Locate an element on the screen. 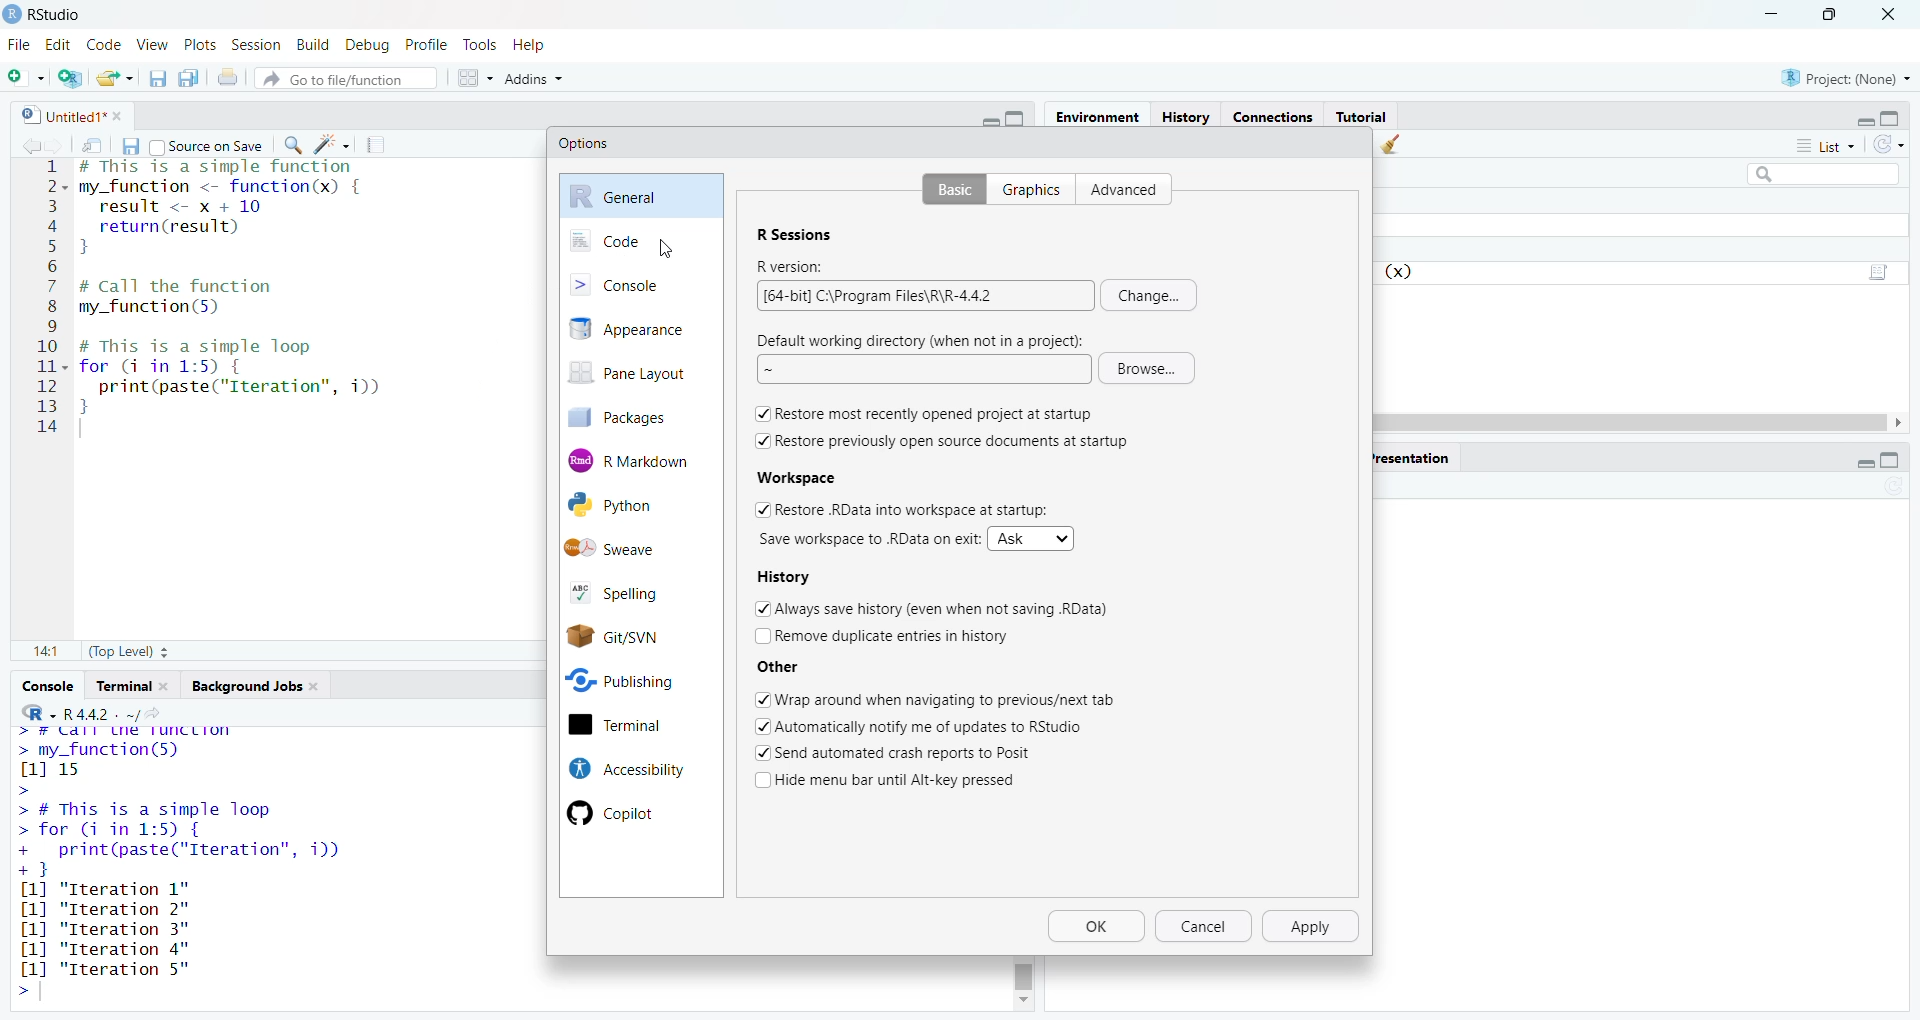  clear objects from the workspace is located at coordinates (1394, 146).